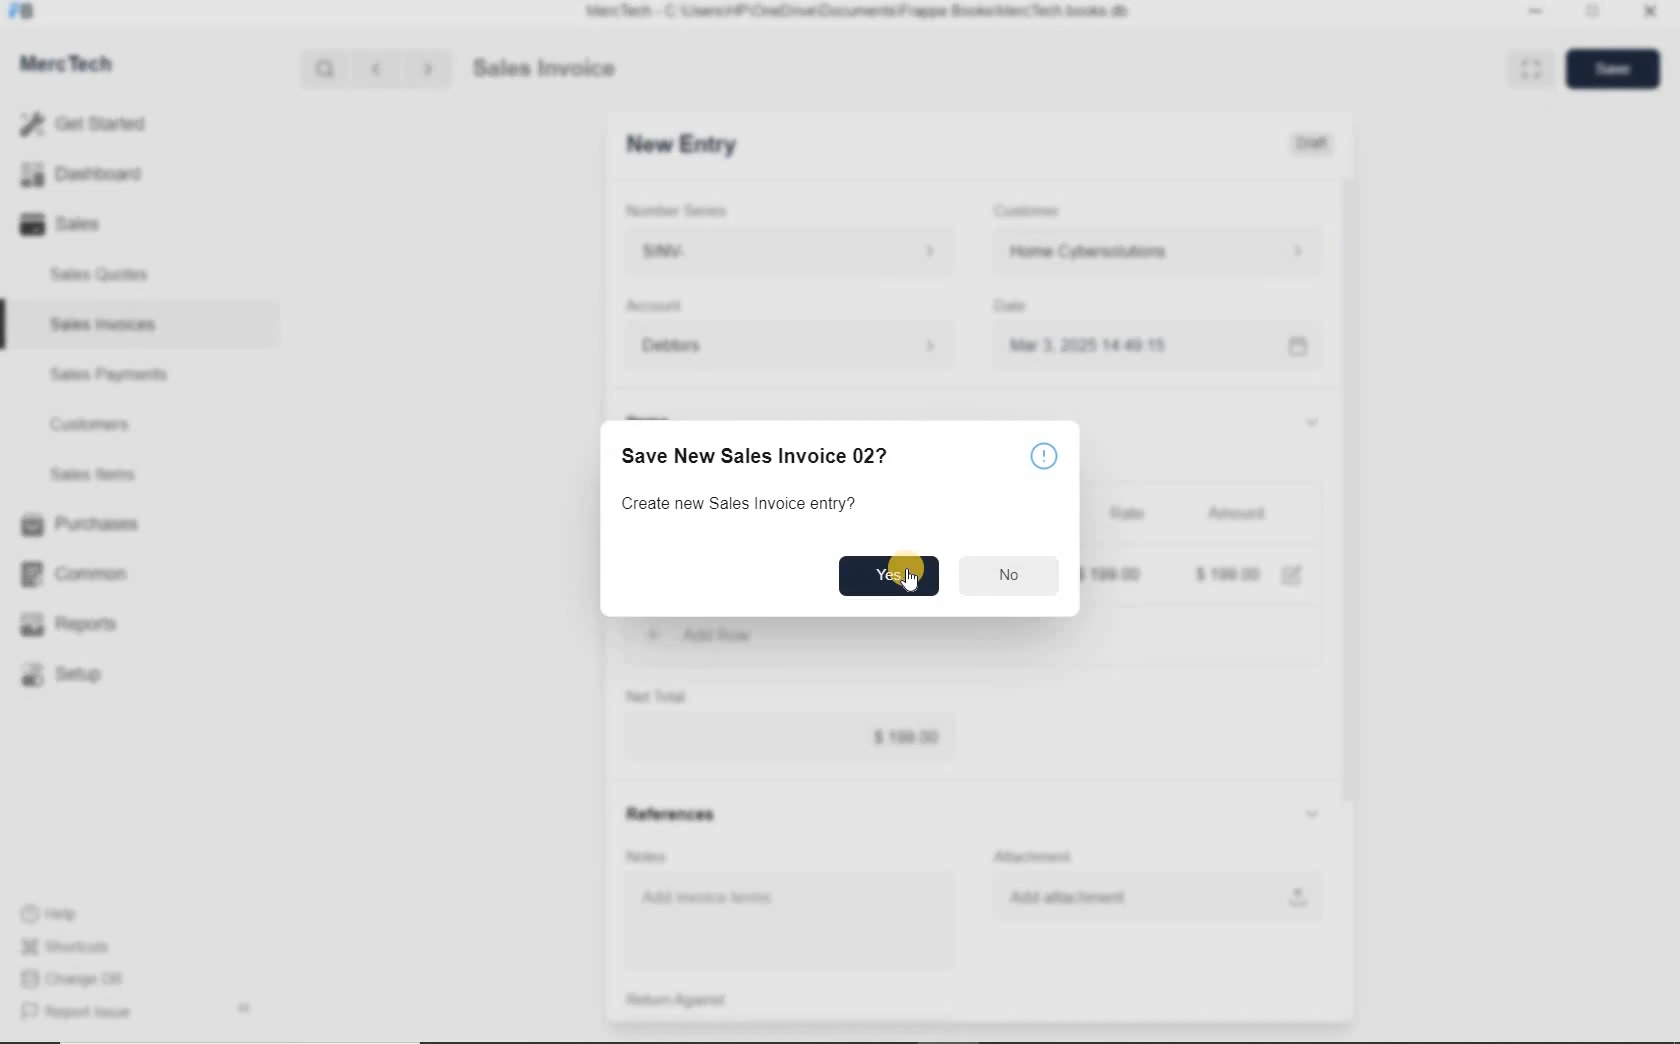 This screenshot has height=1044, width=1680. Describe the element at coordinates (741, 505) in the screenshot. I see `create new sales invoice entry?` at that location.